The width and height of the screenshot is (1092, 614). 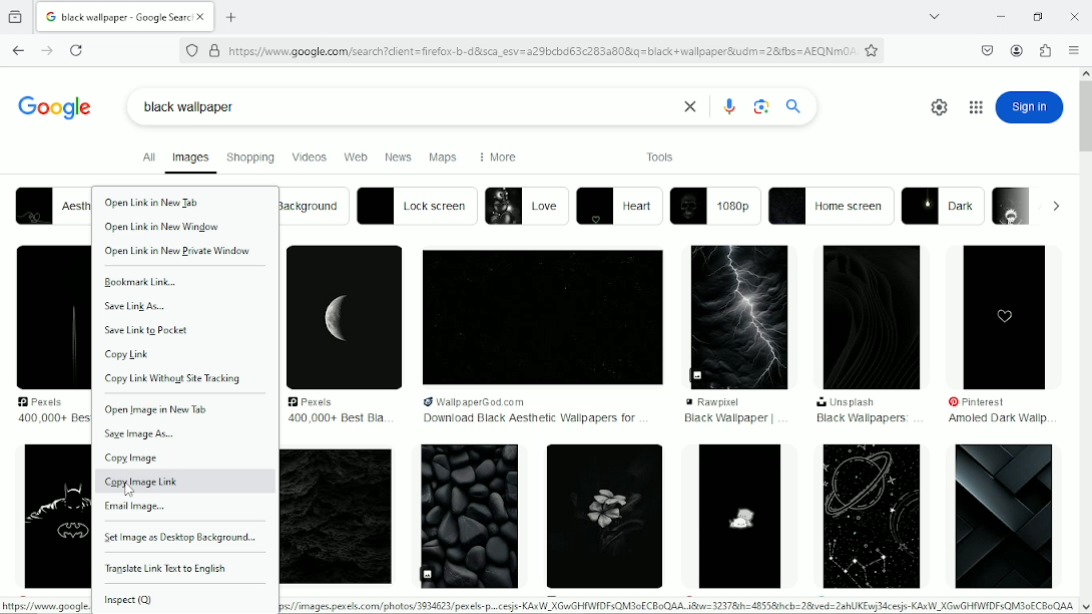 What do you see at coordinates (142, 283) in the screenshot?
I see `bookmark link` at bounding box center [142, 283].